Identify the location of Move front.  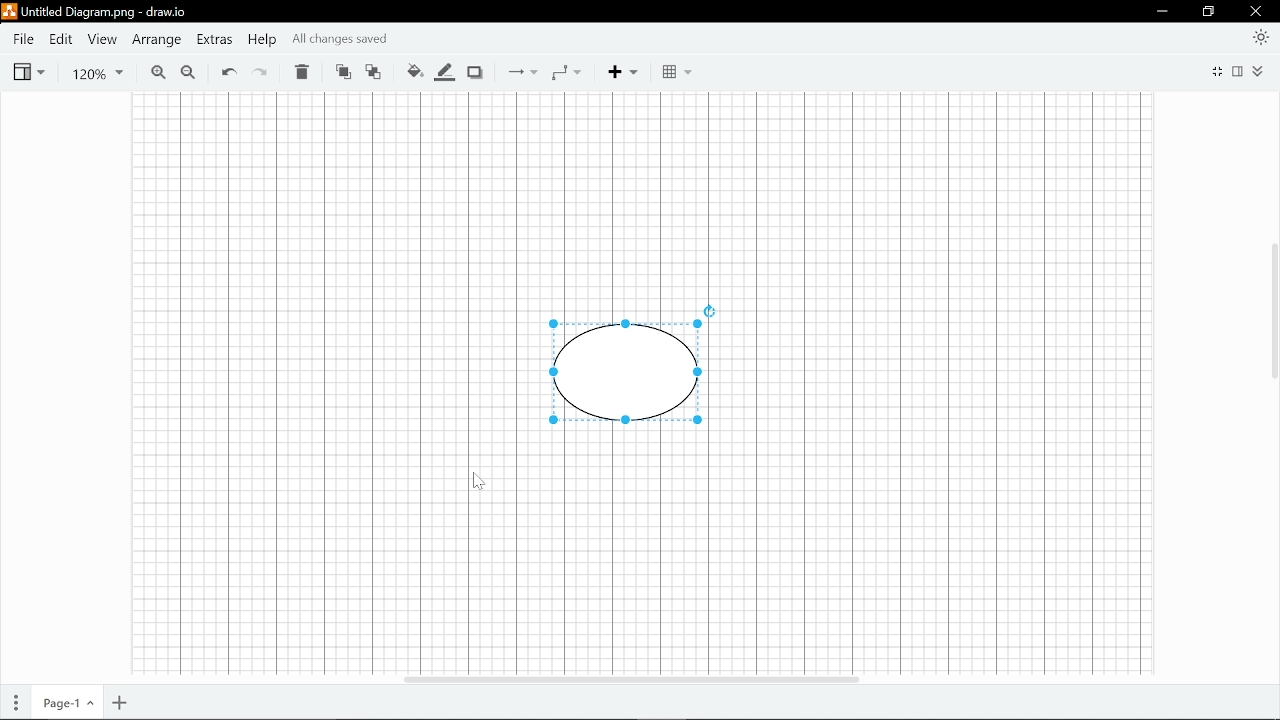
(341, 71).